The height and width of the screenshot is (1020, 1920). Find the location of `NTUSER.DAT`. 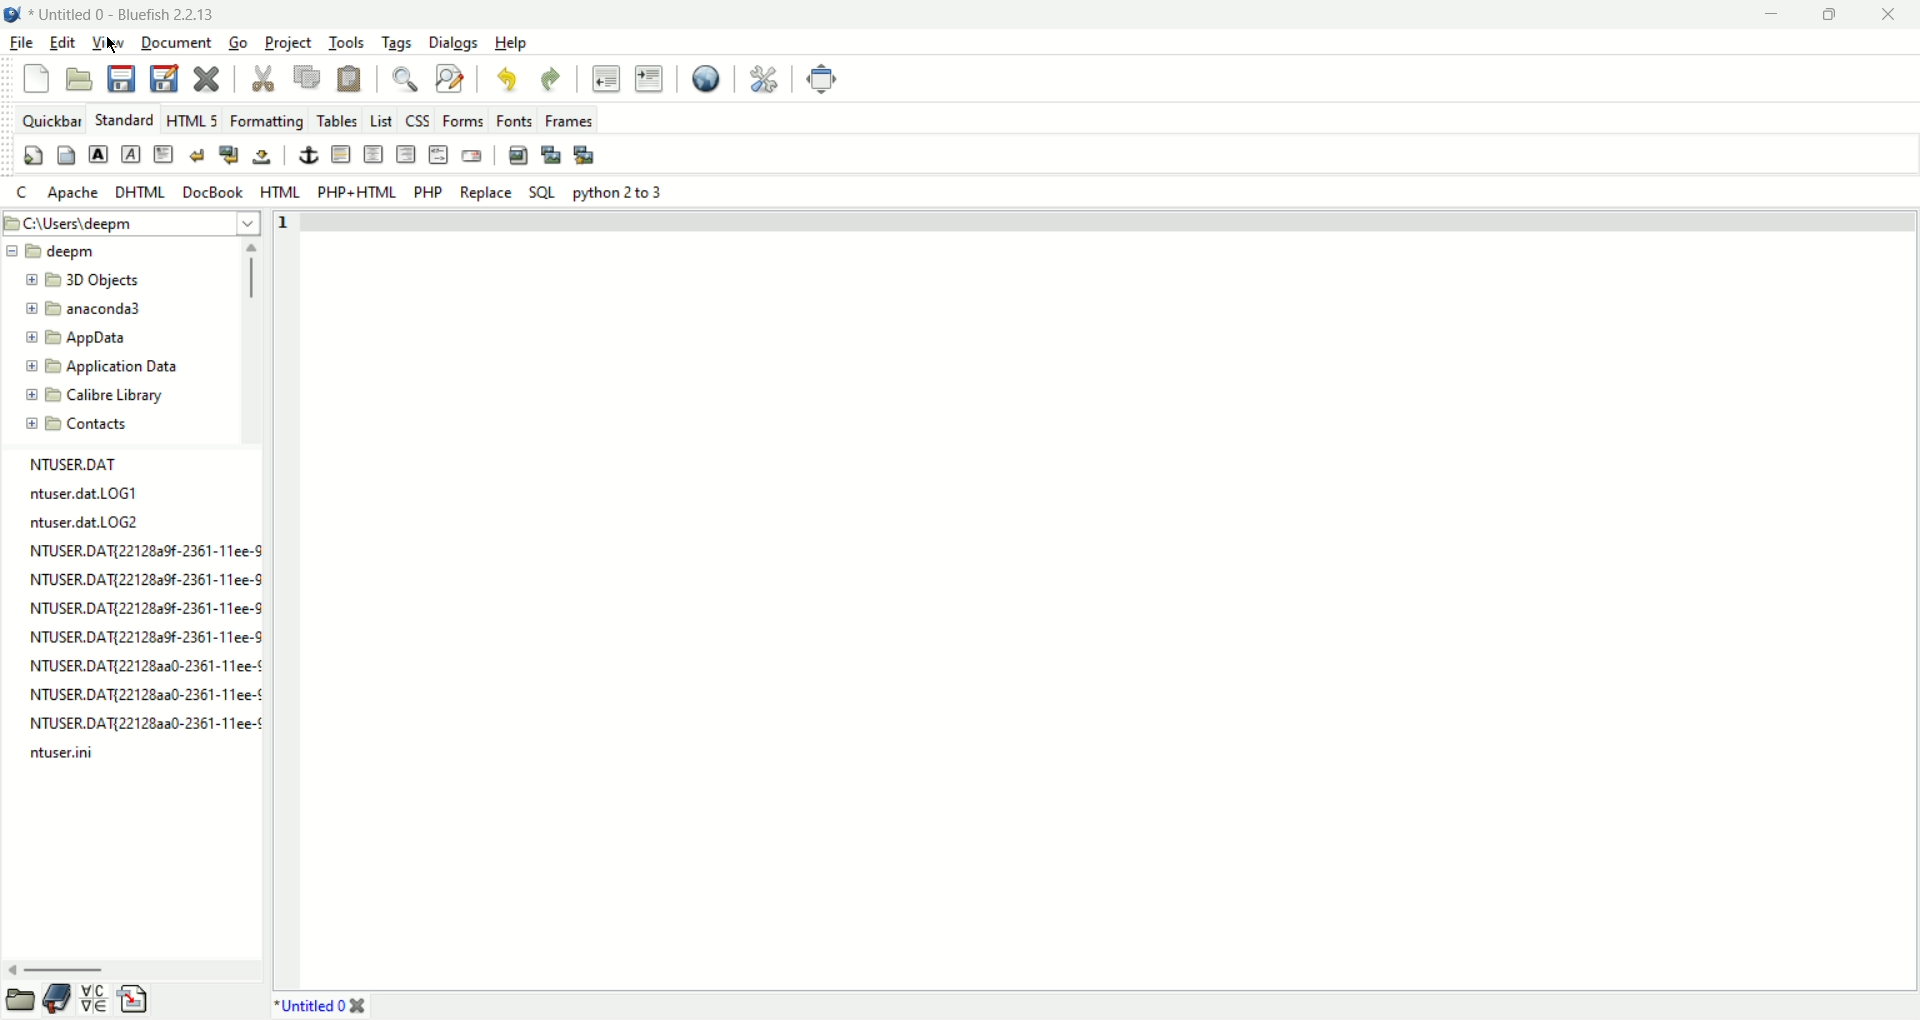

NTUSER.DAT is located at coordinates (72, 464).